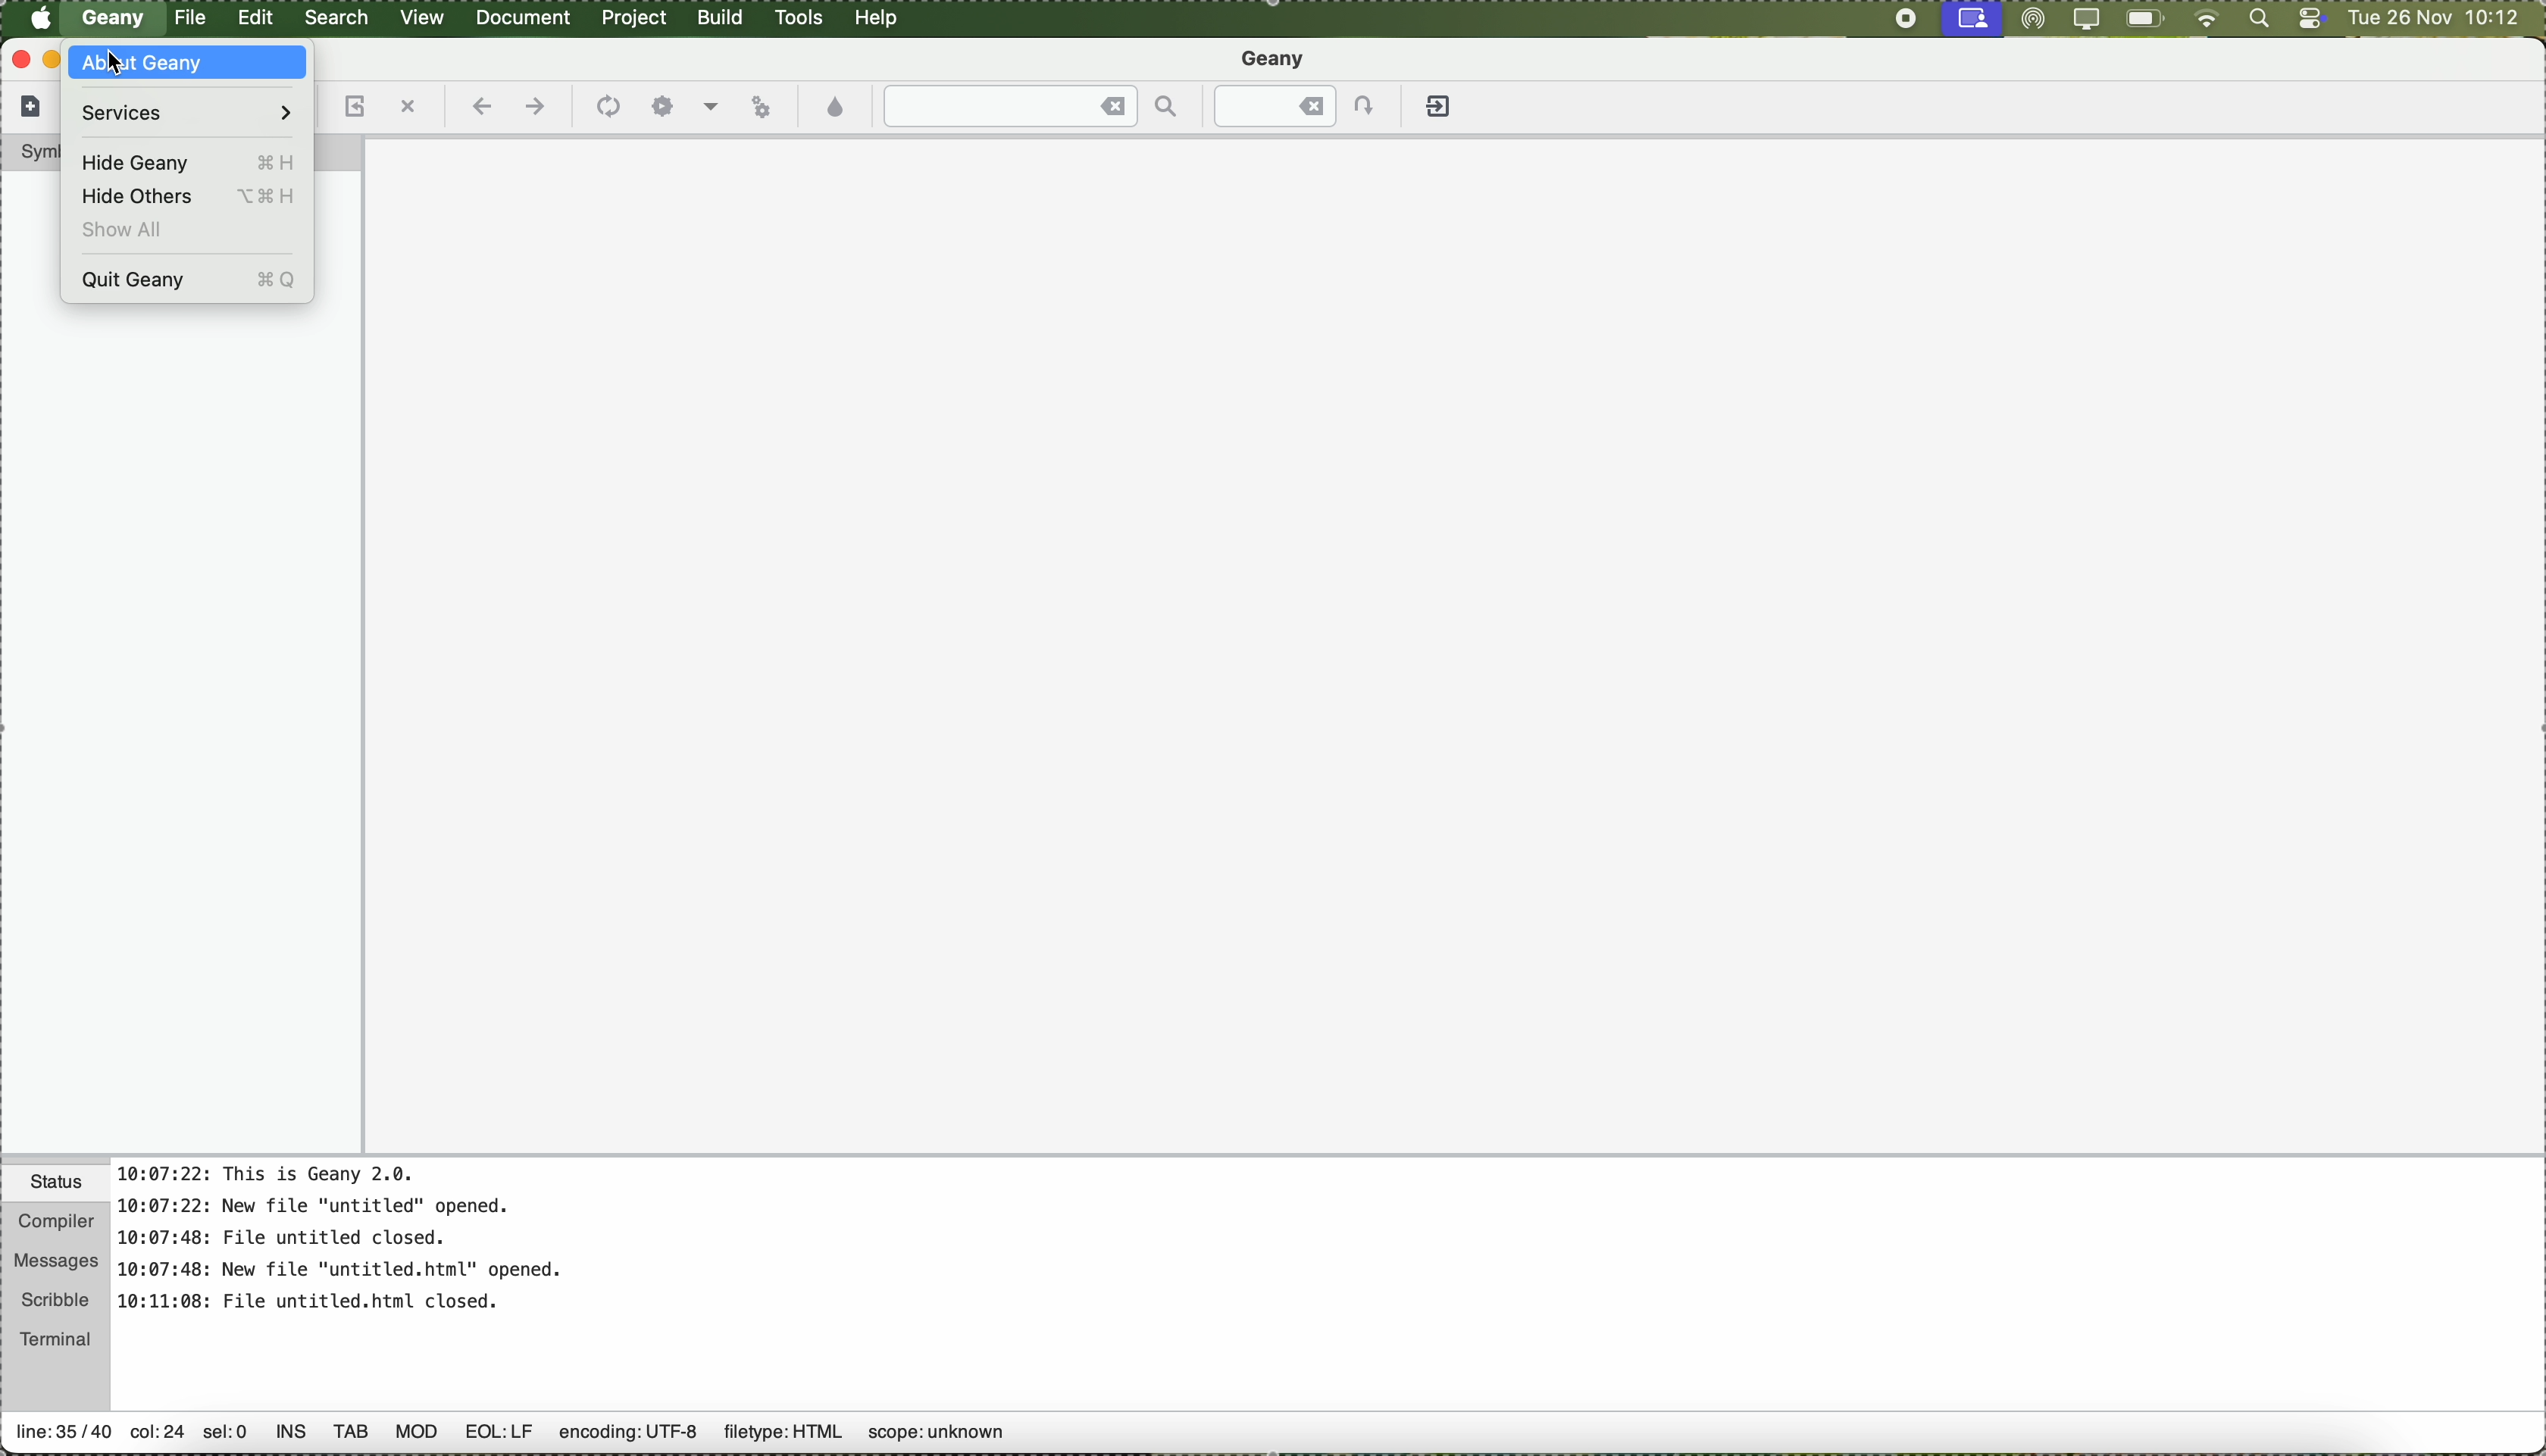  What do you see at coordinates (191, 64) in the screenshot?
I see `About Geany` at bounding box center [191, 64].